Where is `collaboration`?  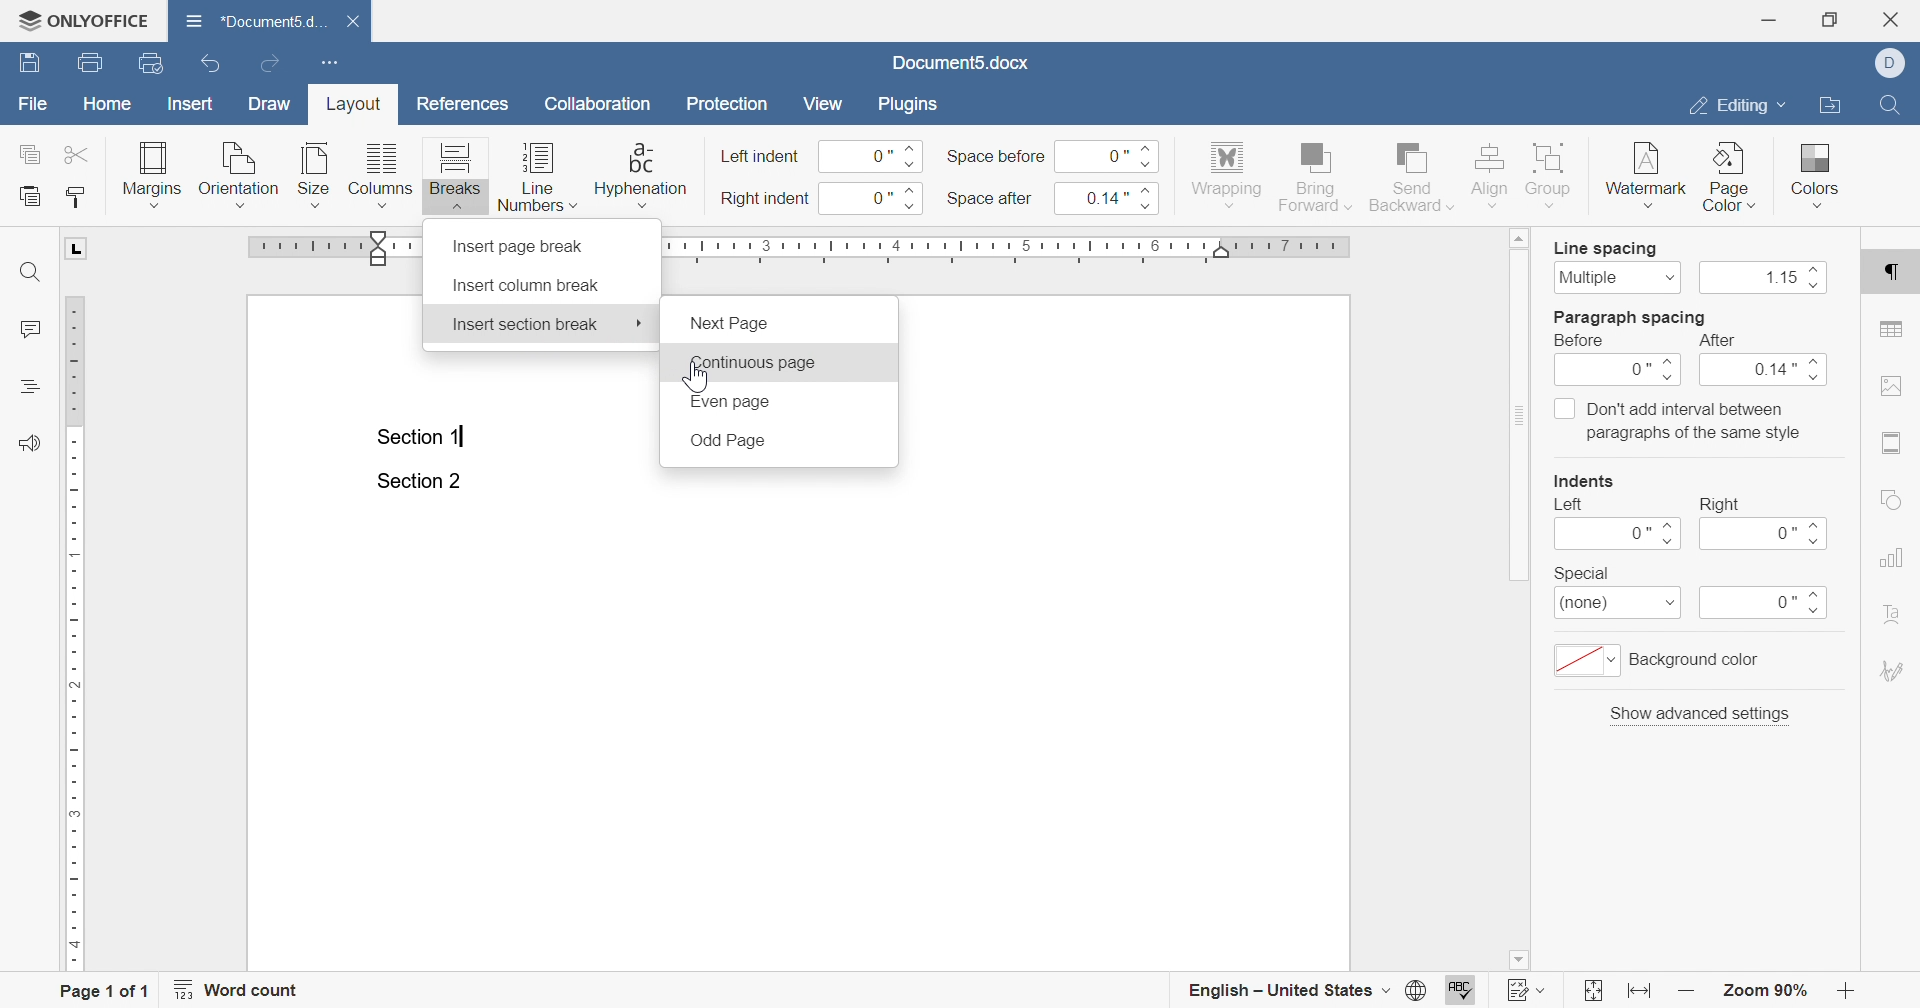
collaboration is located at coordinates (604, 108).